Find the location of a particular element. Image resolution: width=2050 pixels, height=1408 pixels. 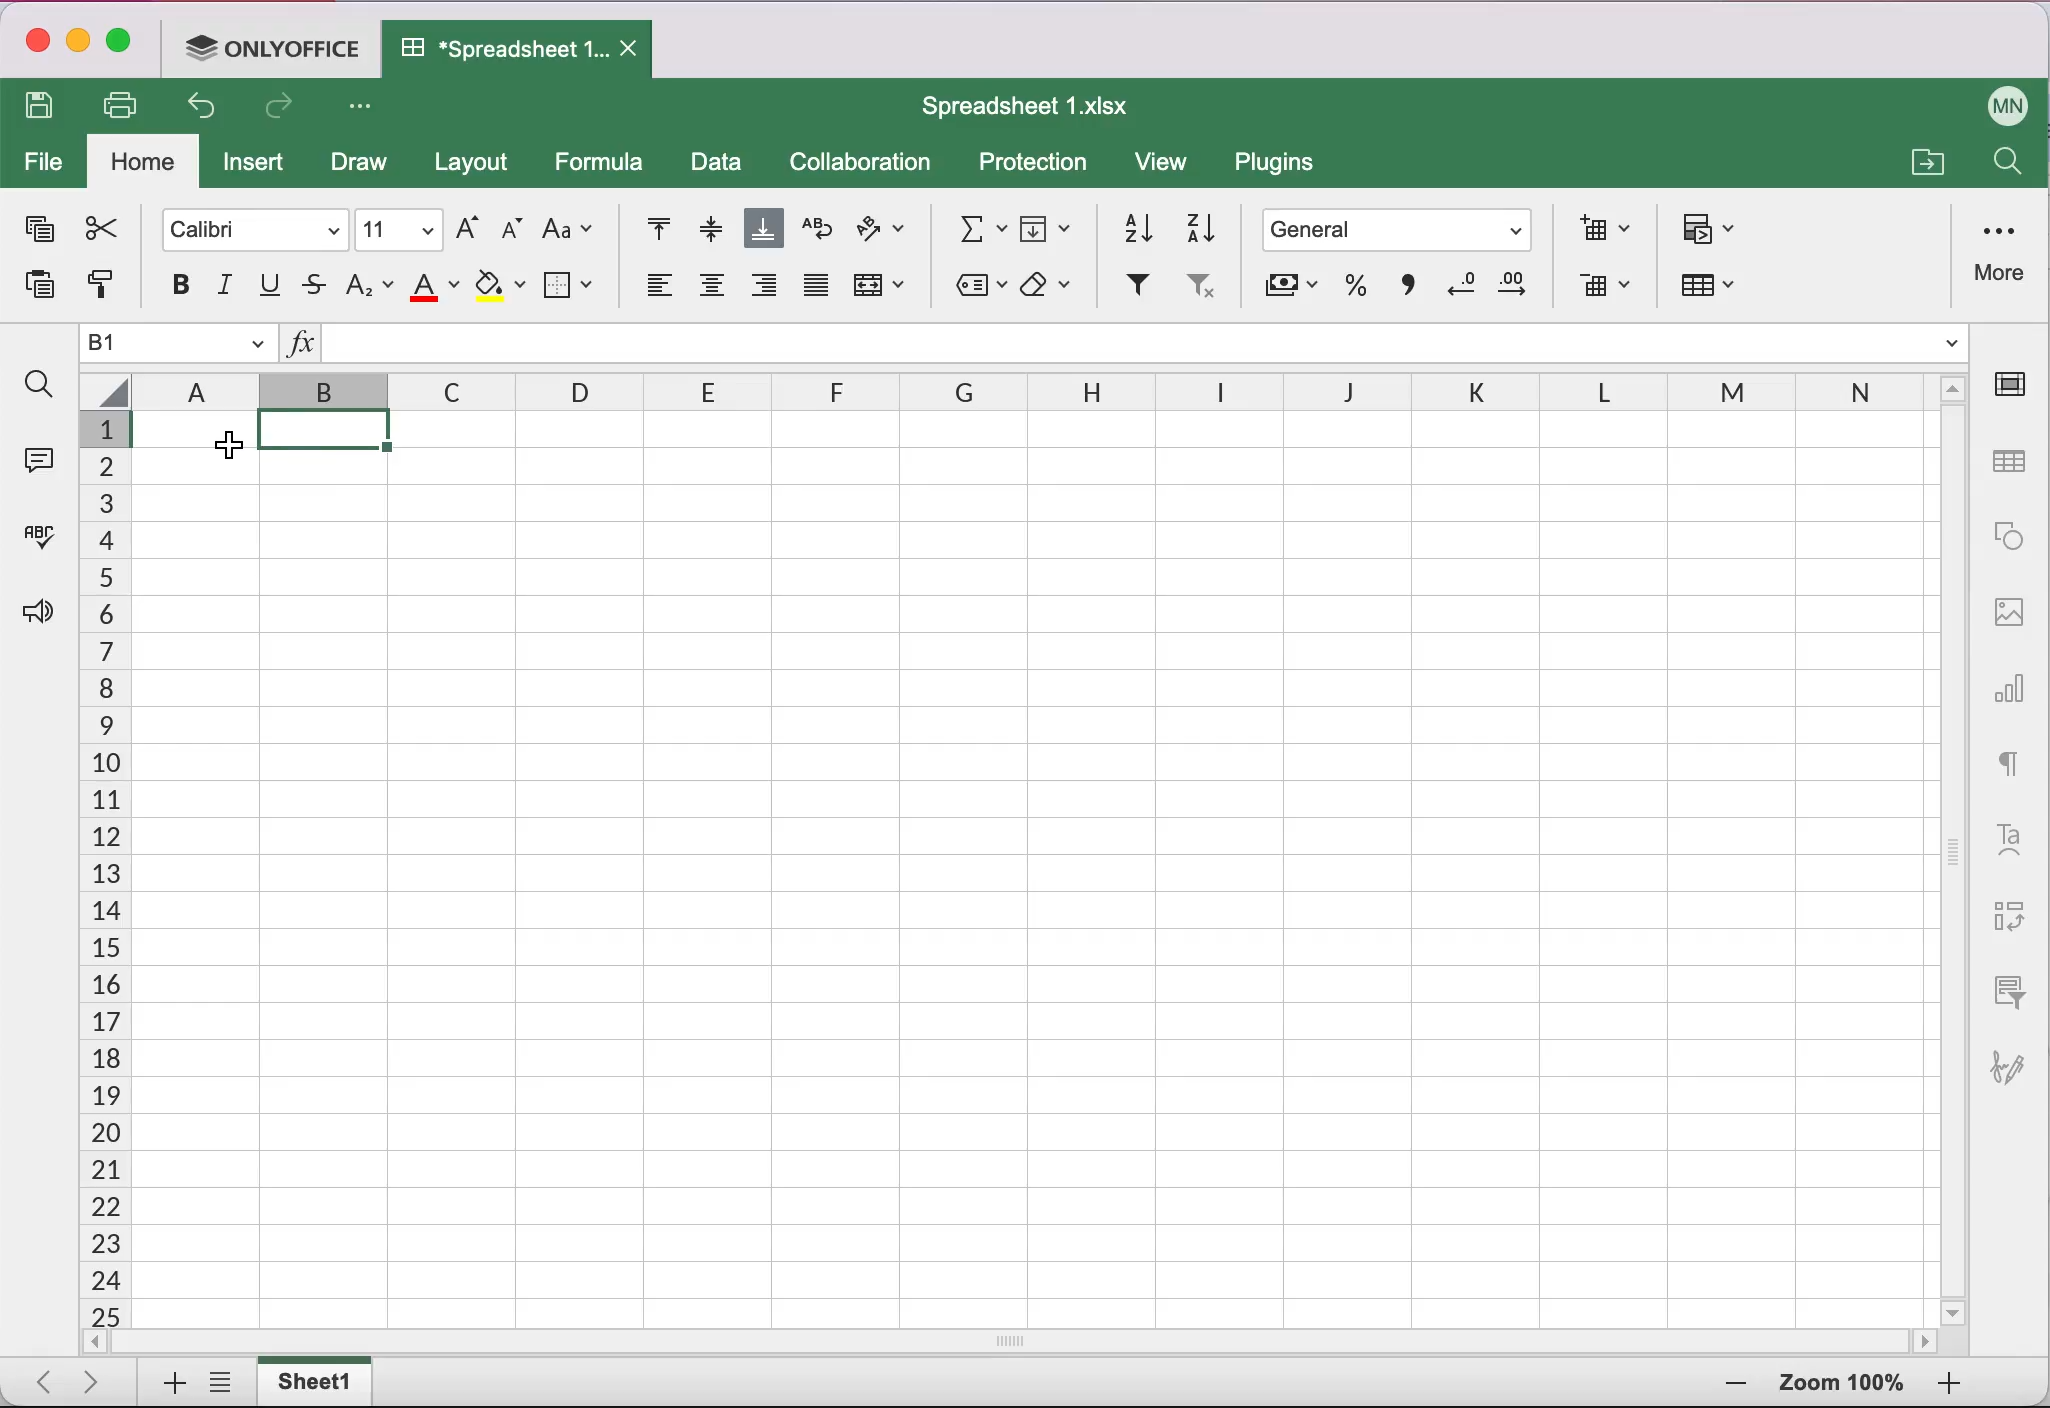

comments is located at coordinates (36, 457).